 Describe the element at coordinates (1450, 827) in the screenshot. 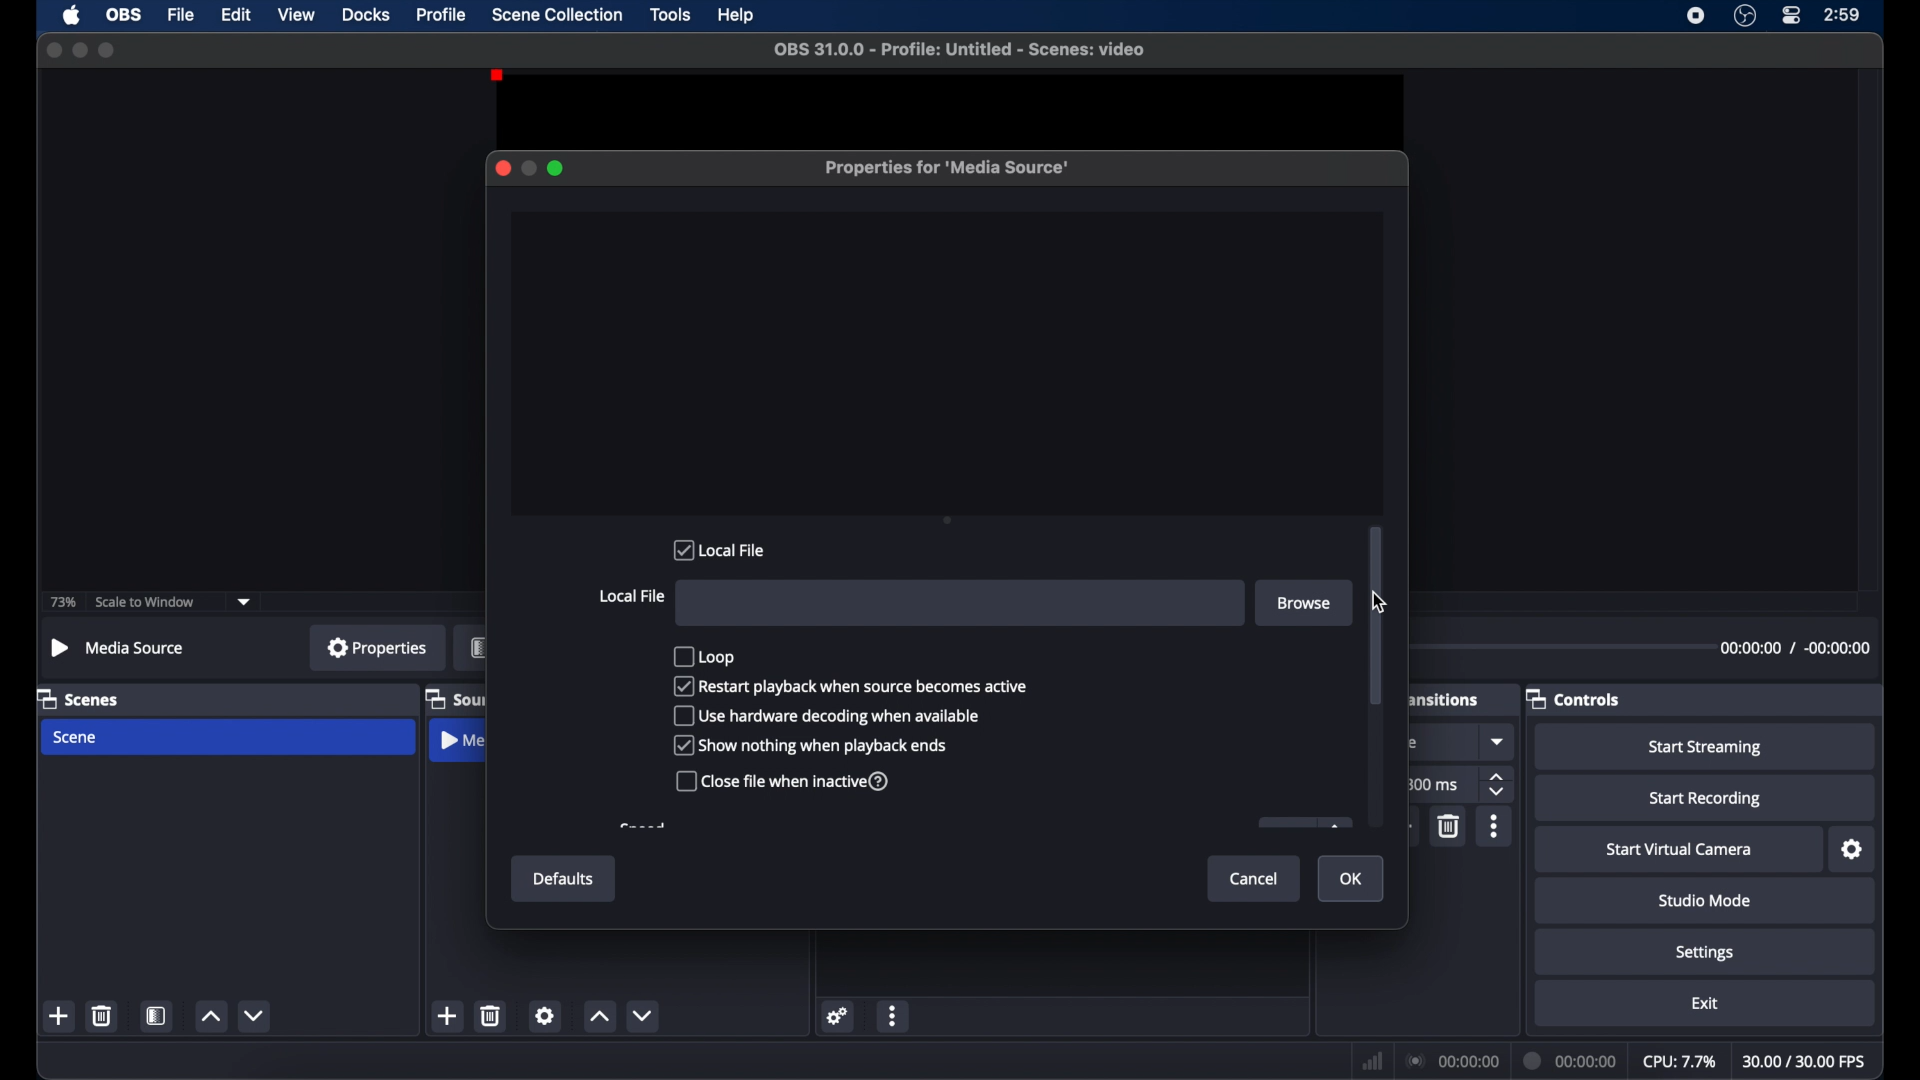

I see `delete` at that location.